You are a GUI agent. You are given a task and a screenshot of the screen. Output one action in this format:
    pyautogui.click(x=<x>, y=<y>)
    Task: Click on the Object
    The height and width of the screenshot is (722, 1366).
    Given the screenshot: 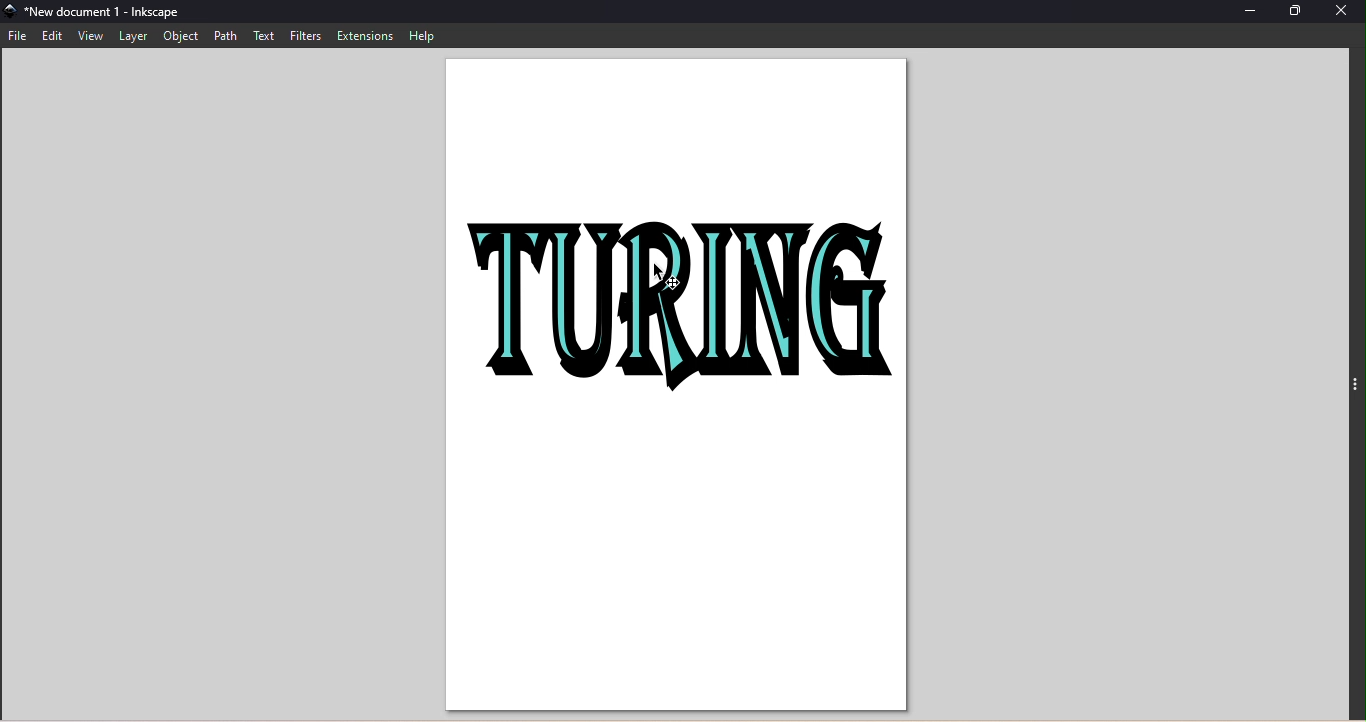 What is the action you would take?
    pyautogui.click(x=181, y=36)
    